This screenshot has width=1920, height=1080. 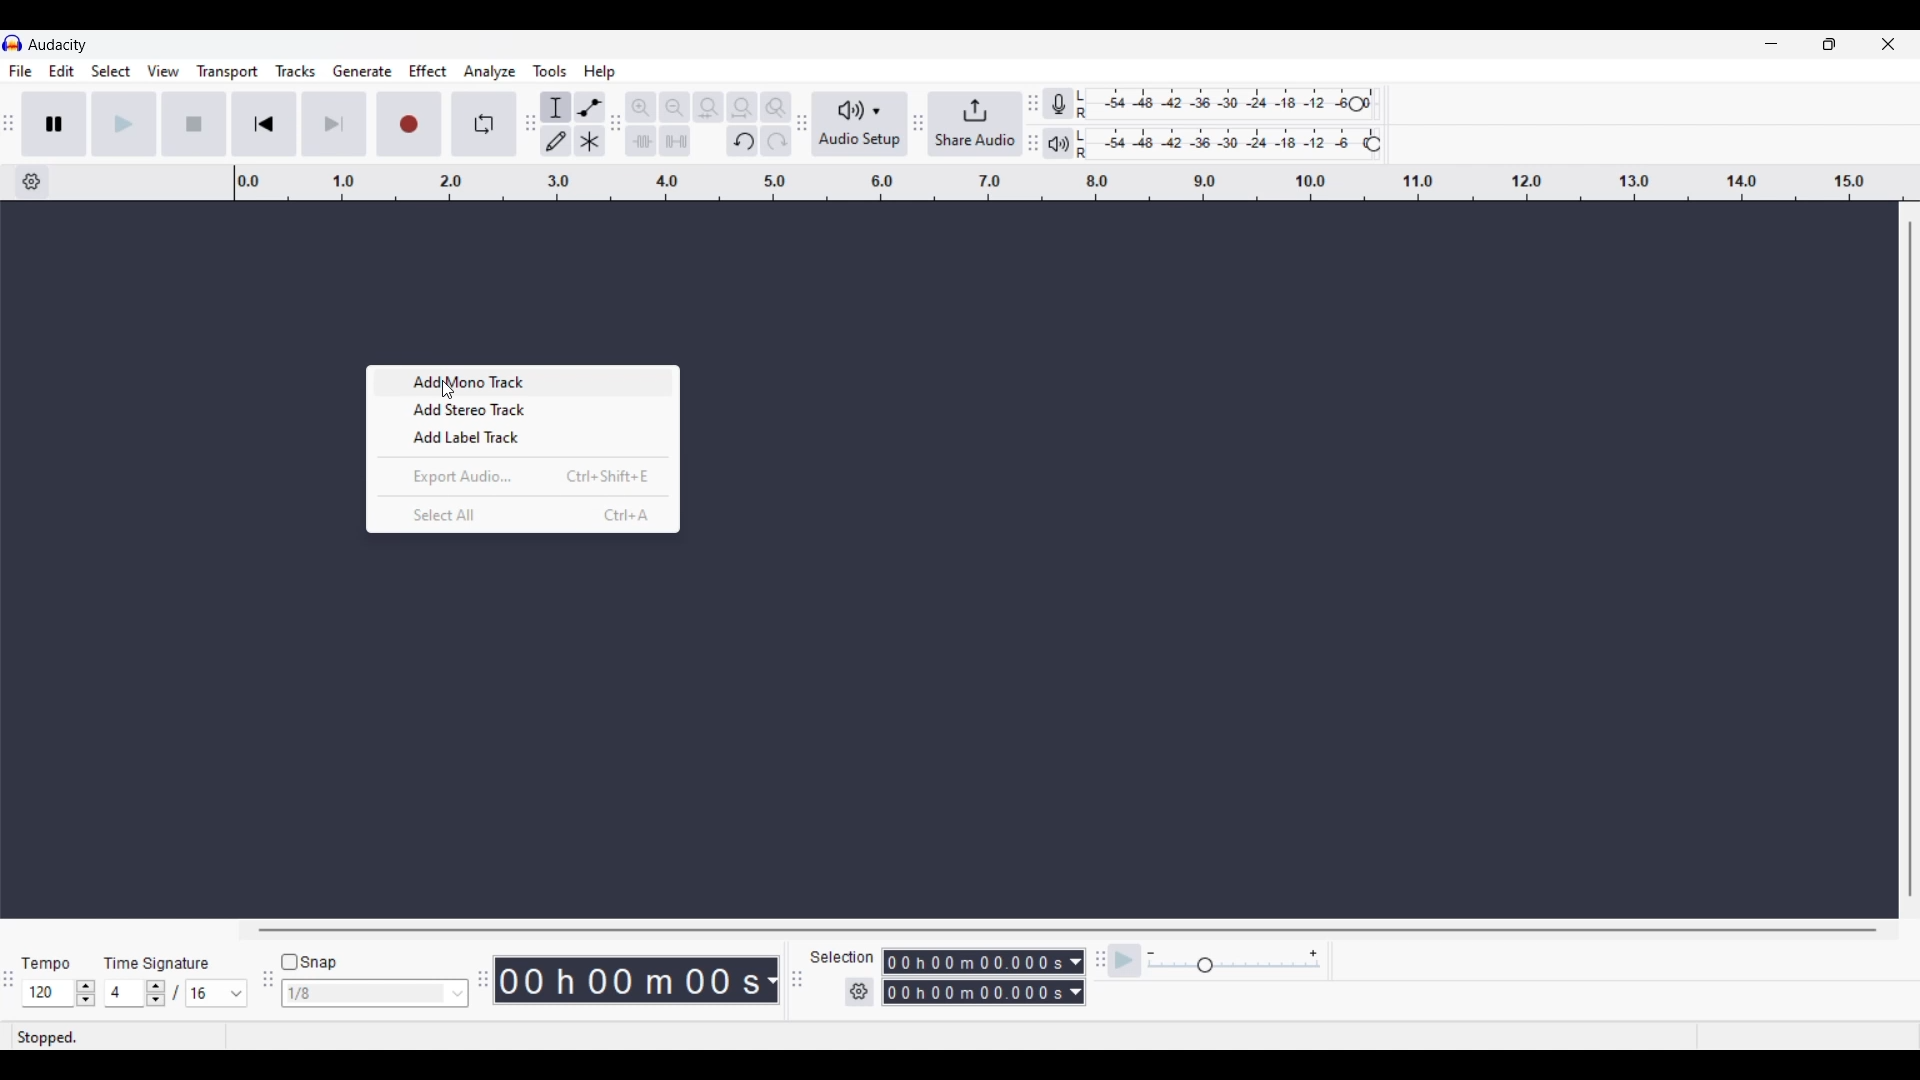 What do you see at coordinates (640, 107) in the screenshot?
I see `Zoom in` at bounding box center [640, 107].